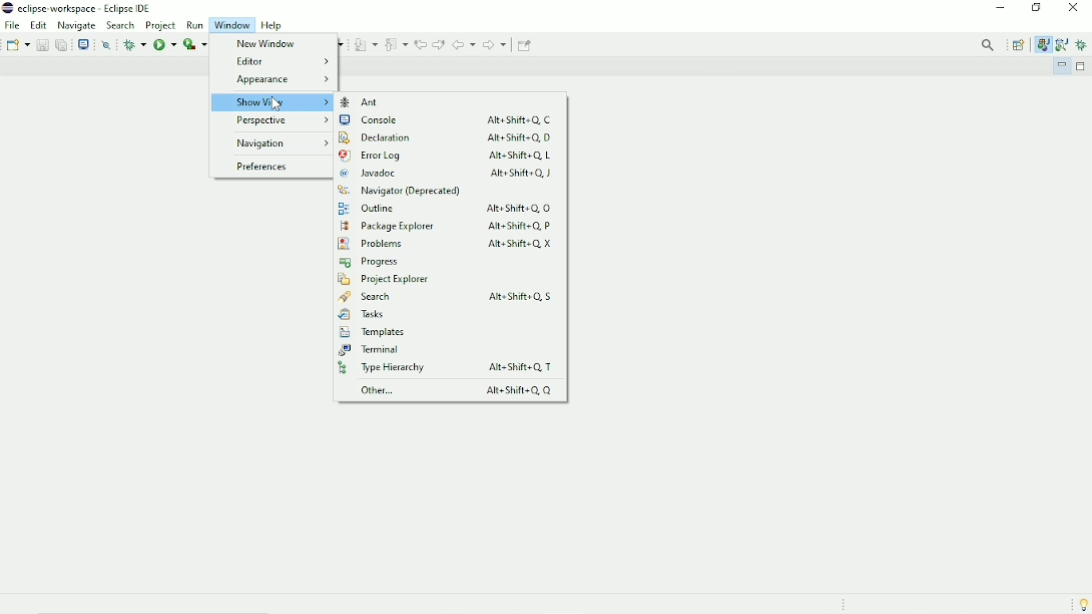  I want to click on Run, so click(164, 44).